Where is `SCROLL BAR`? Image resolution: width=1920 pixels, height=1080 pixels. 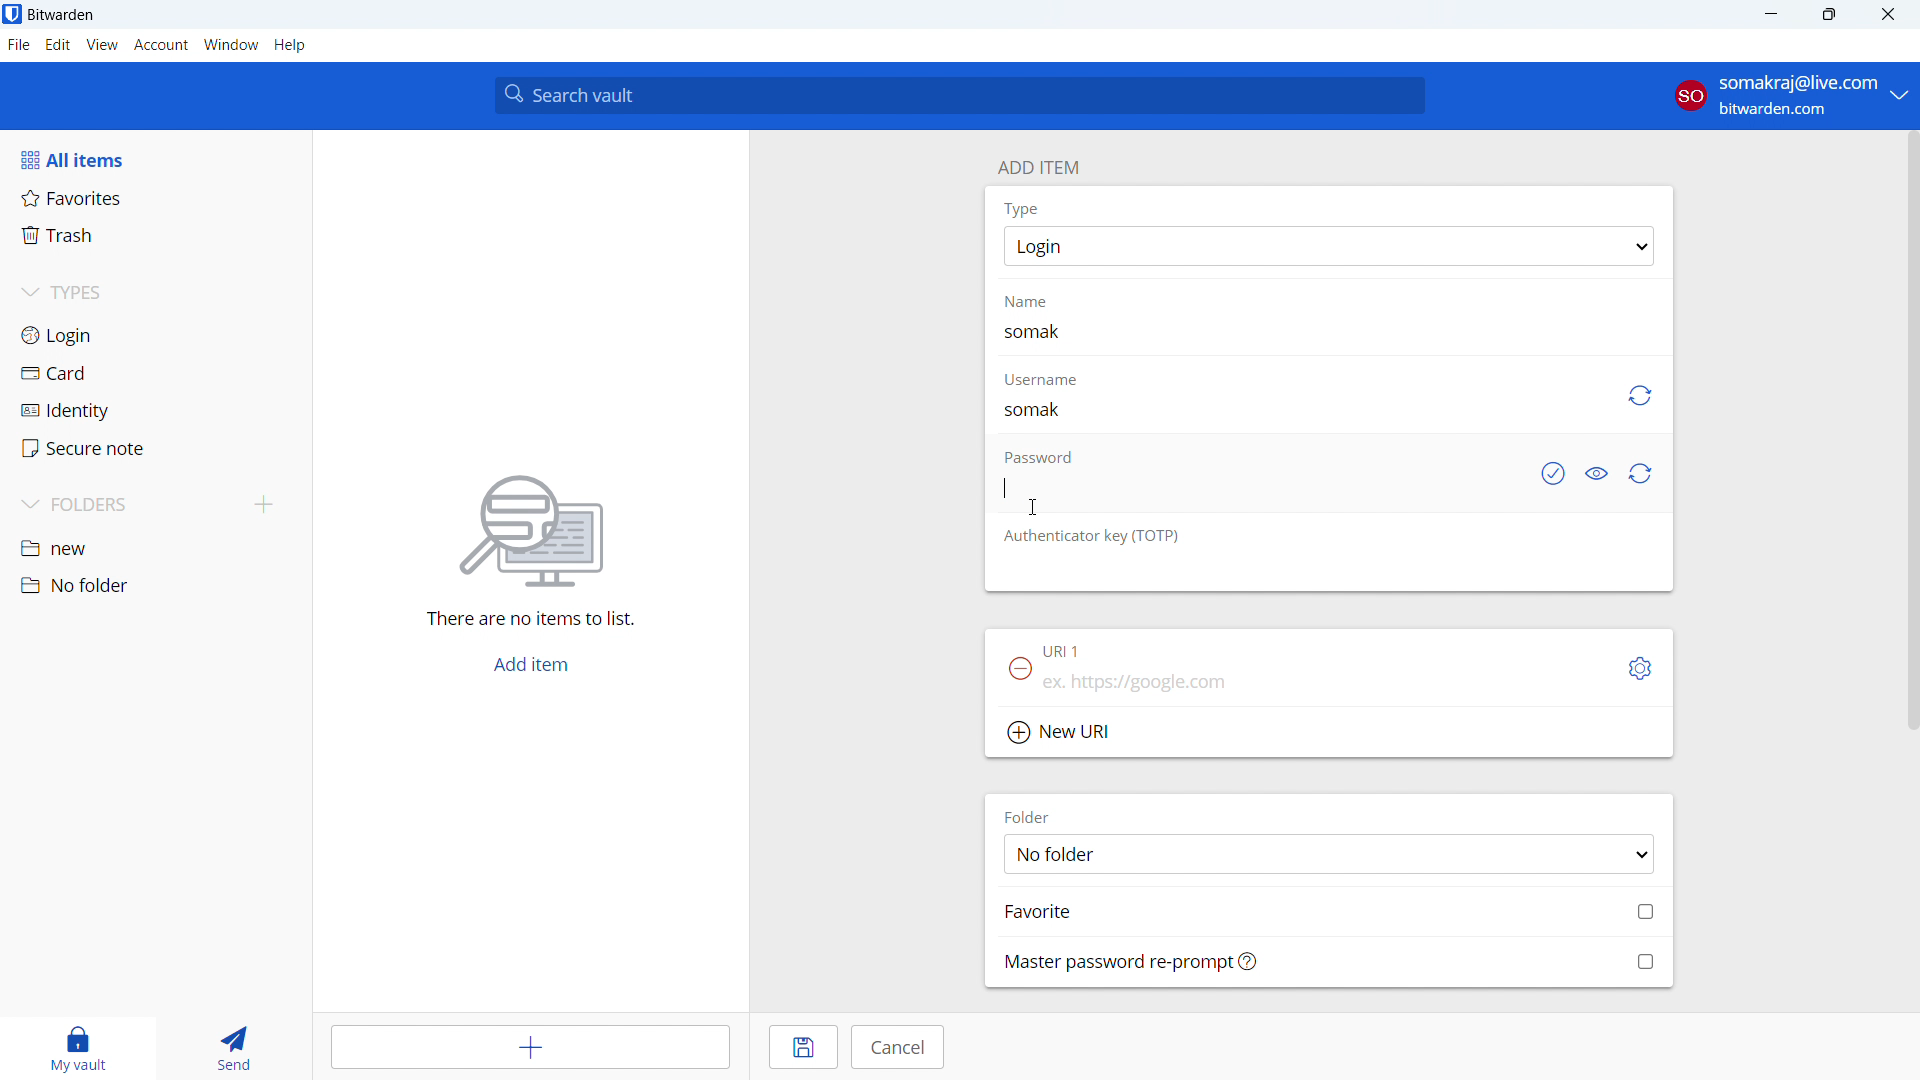
SCROLL BAR is located at coordinates (1908, 432).